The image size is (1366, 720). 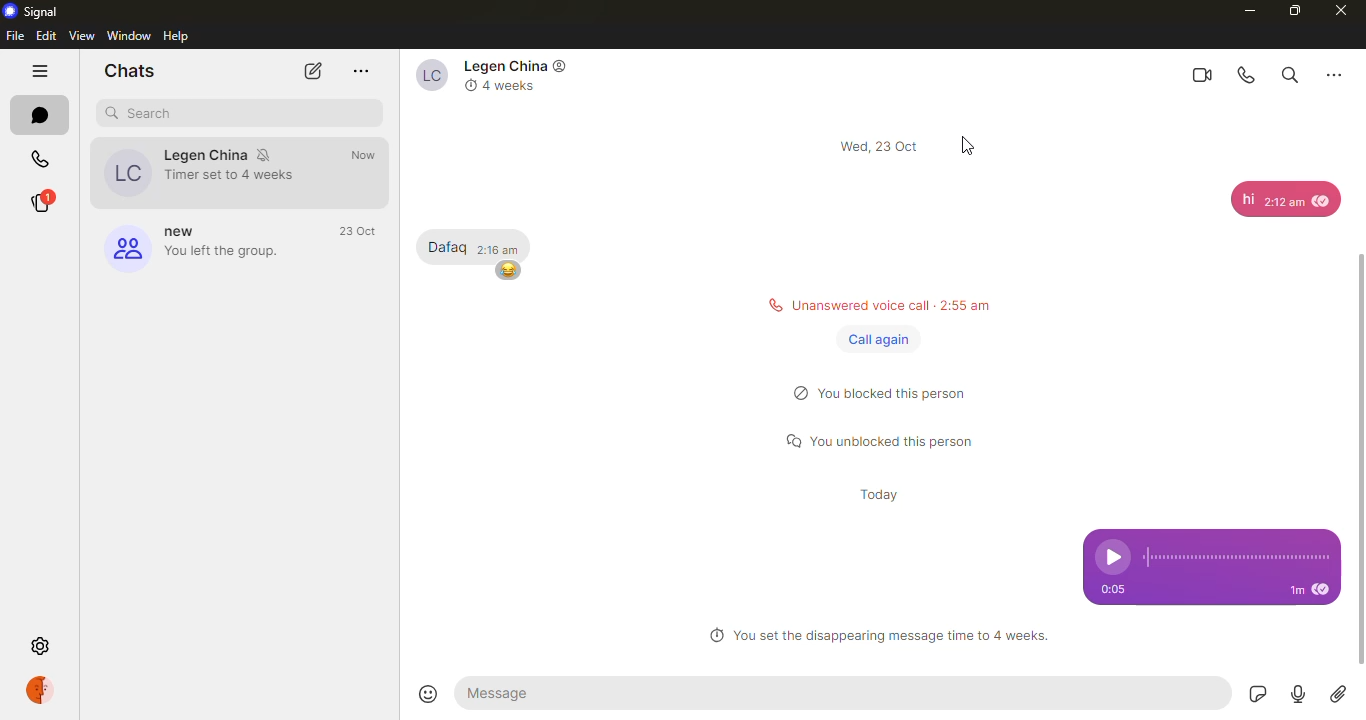 I want to click on time, so click(x=880, y=144).